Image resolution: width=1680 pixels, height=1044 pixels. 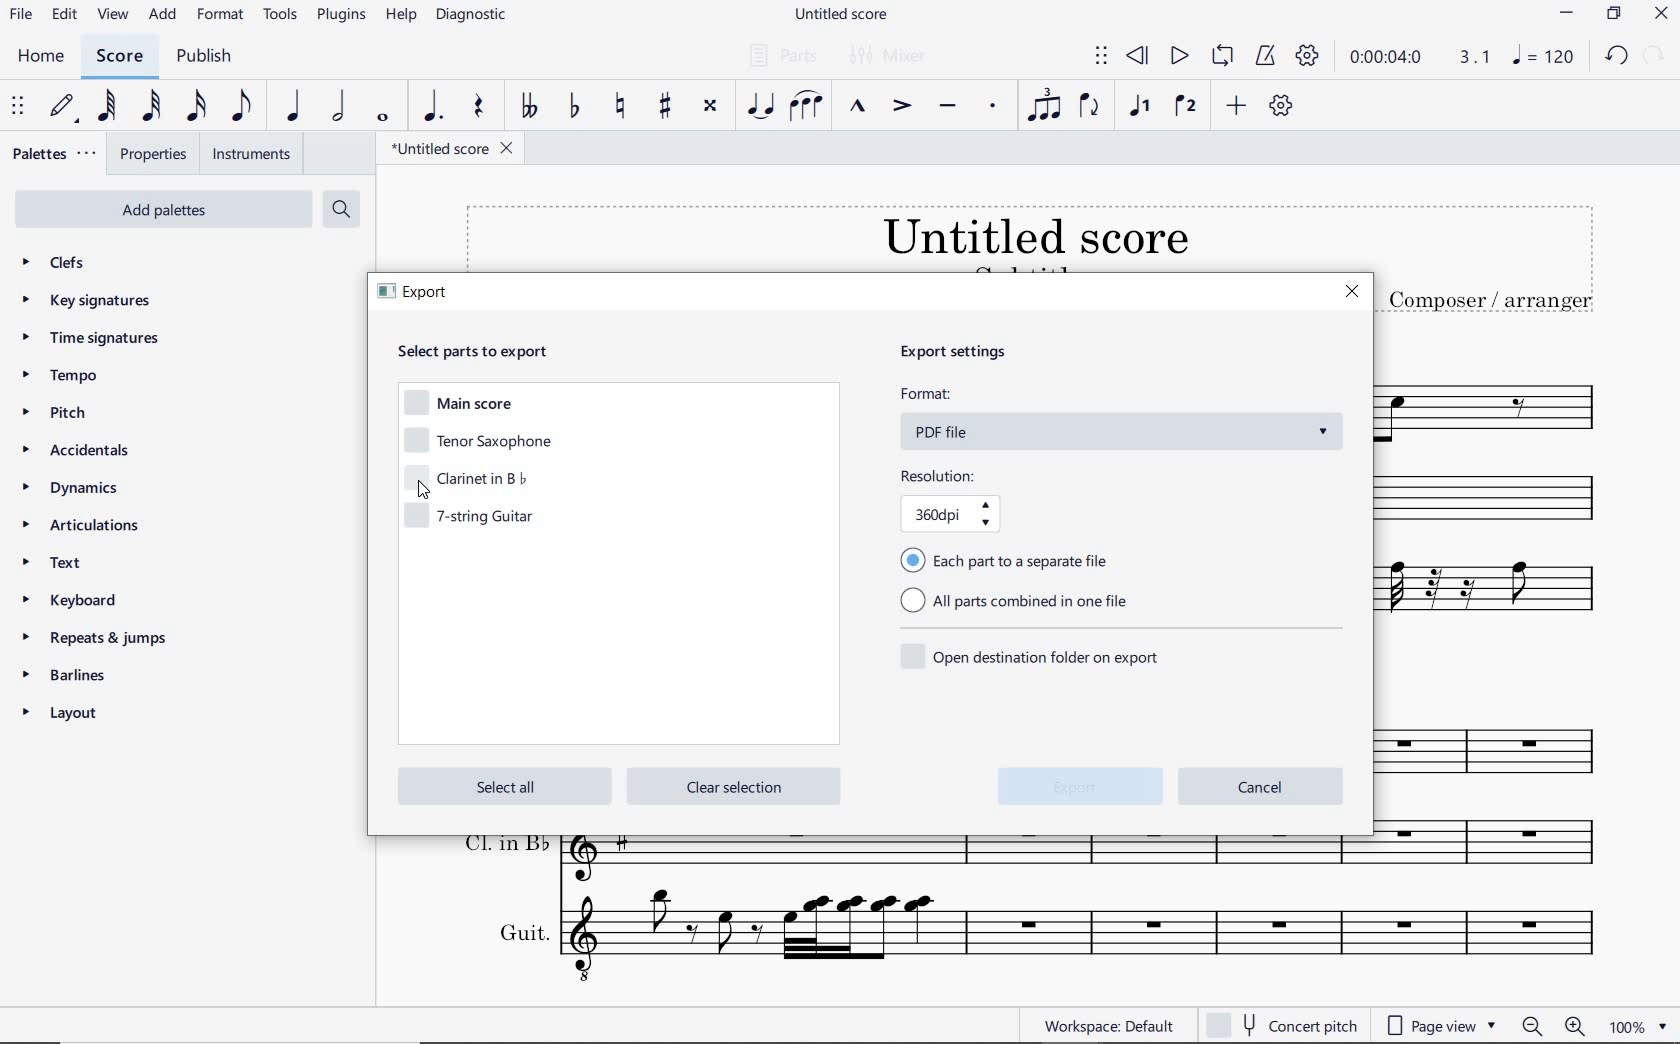 I want to click on TITLE, so click(x=1490, y=260).